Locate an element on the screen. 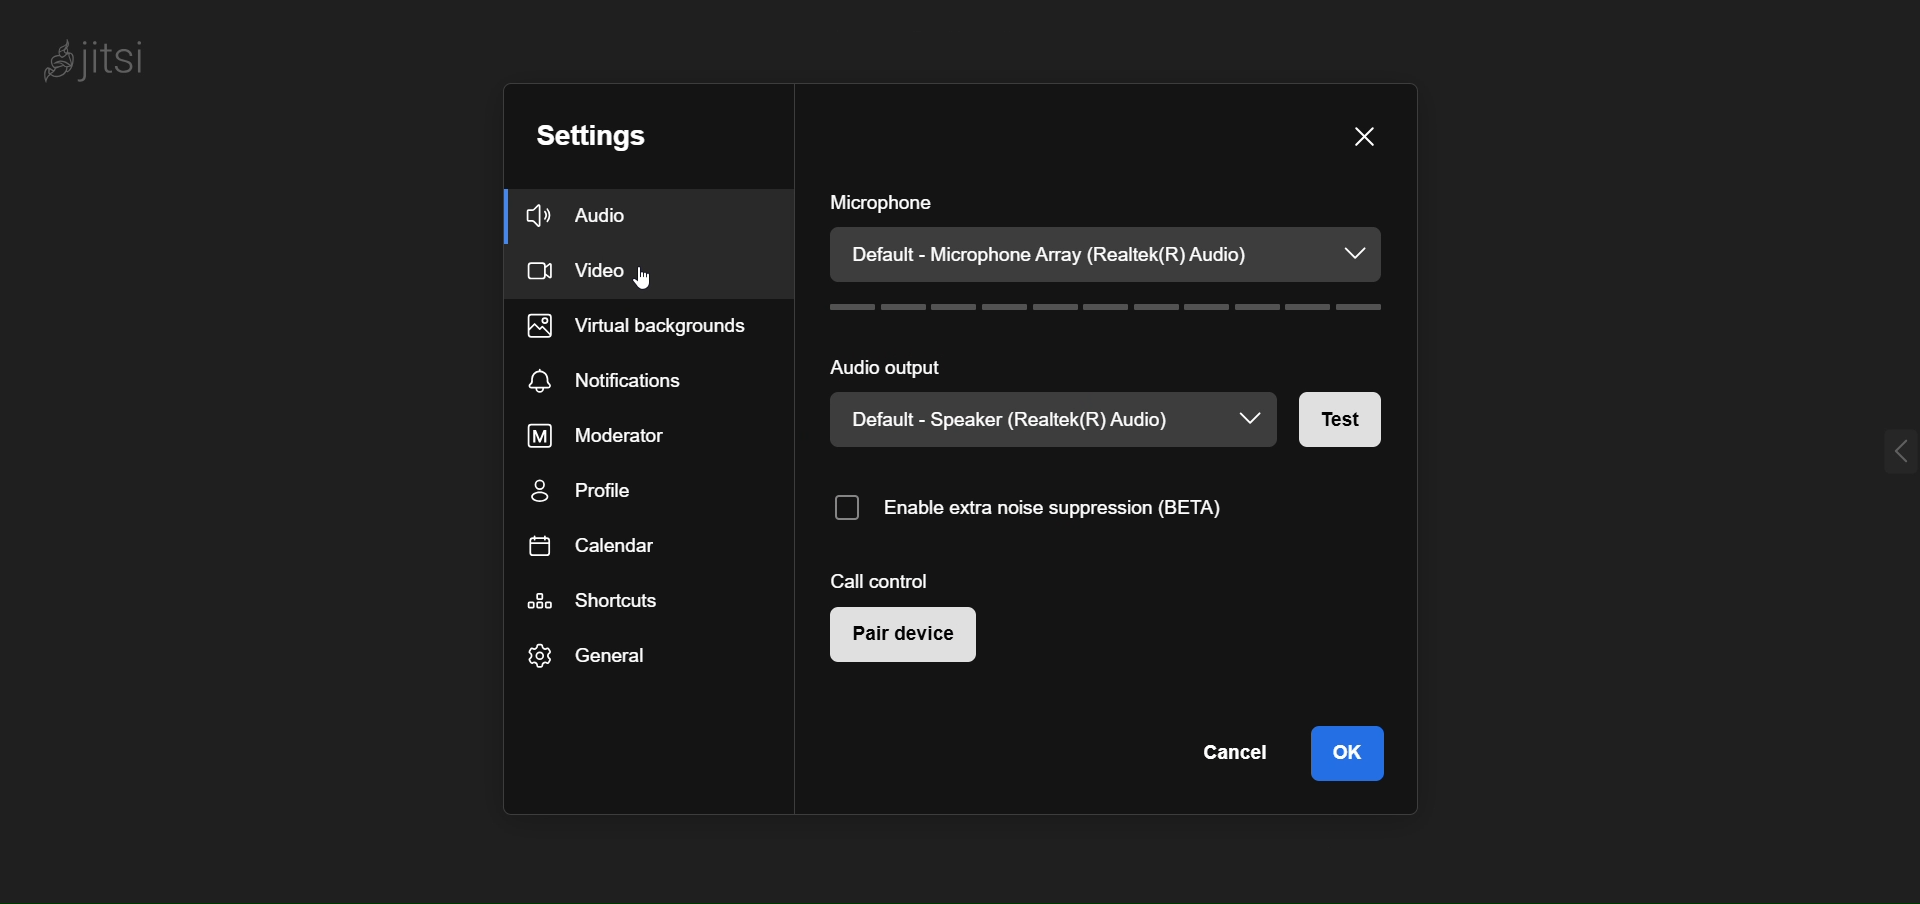 The width and height of the screenshot is (1920, 904). audio output is located at coordinates (899, 367).